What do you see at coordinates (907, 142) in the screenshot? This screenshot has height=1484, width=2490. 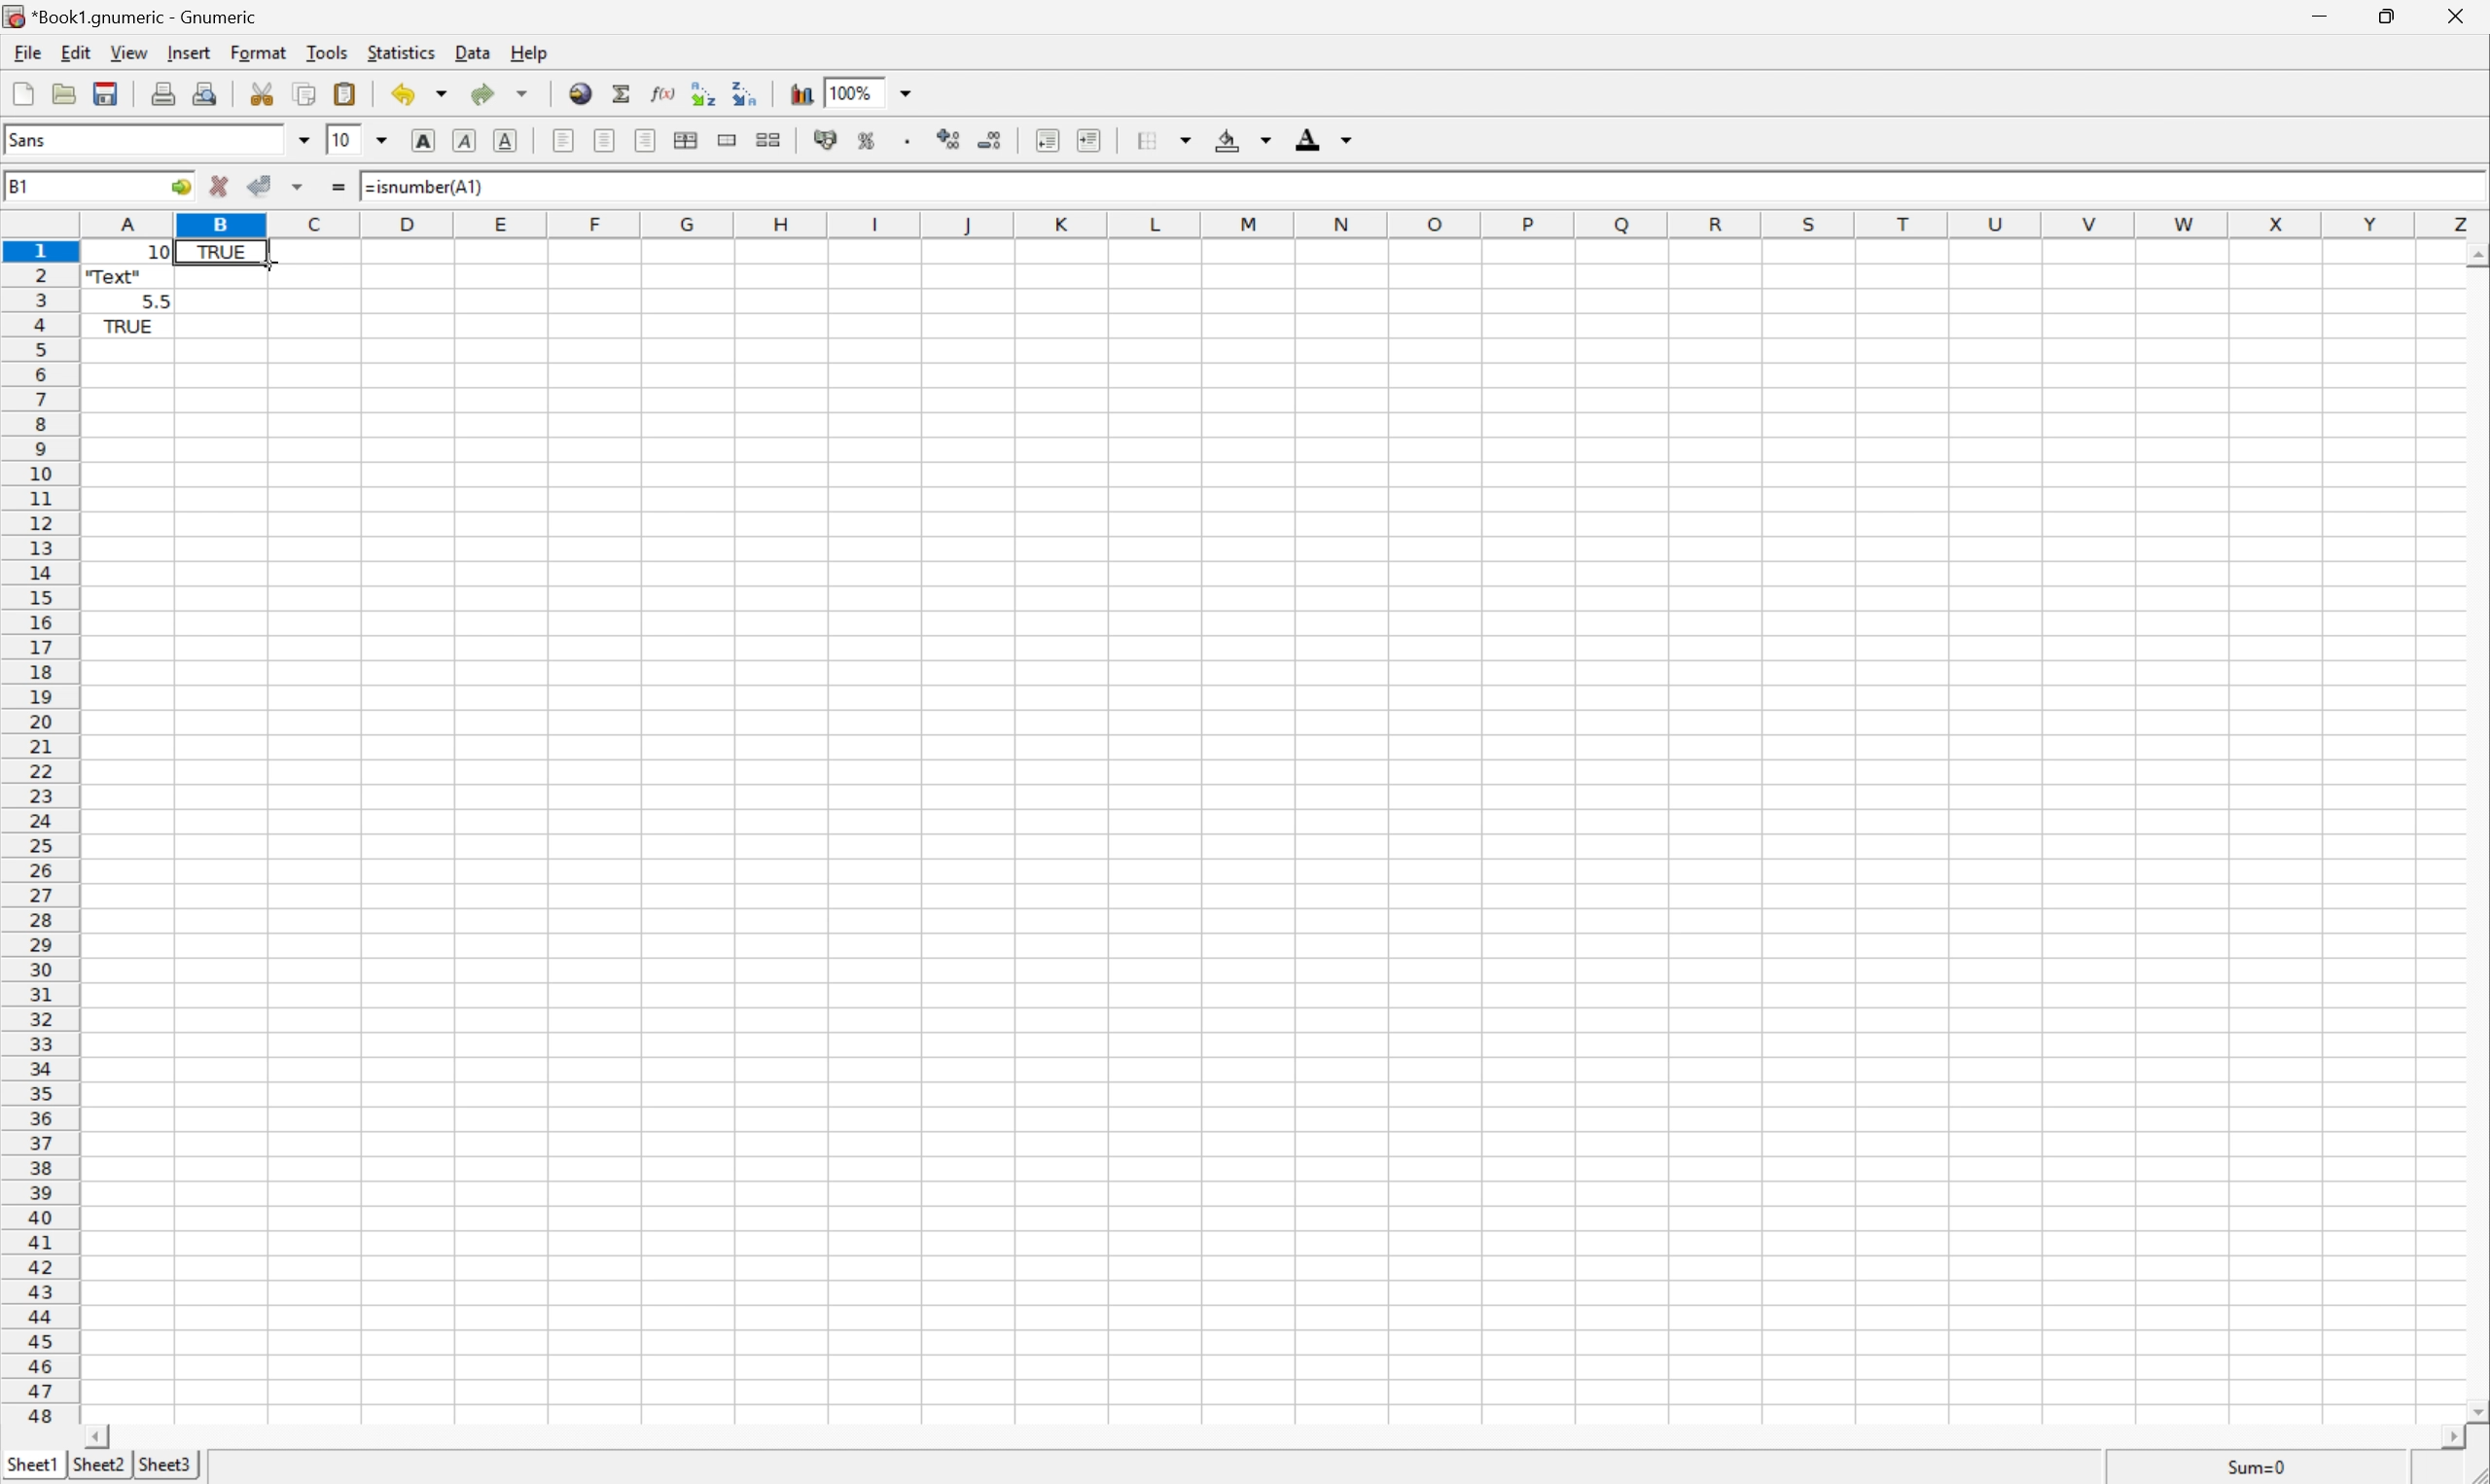 I see `Set the format of the selected cells to include a thousands separator` at bounding box center [907, 142].